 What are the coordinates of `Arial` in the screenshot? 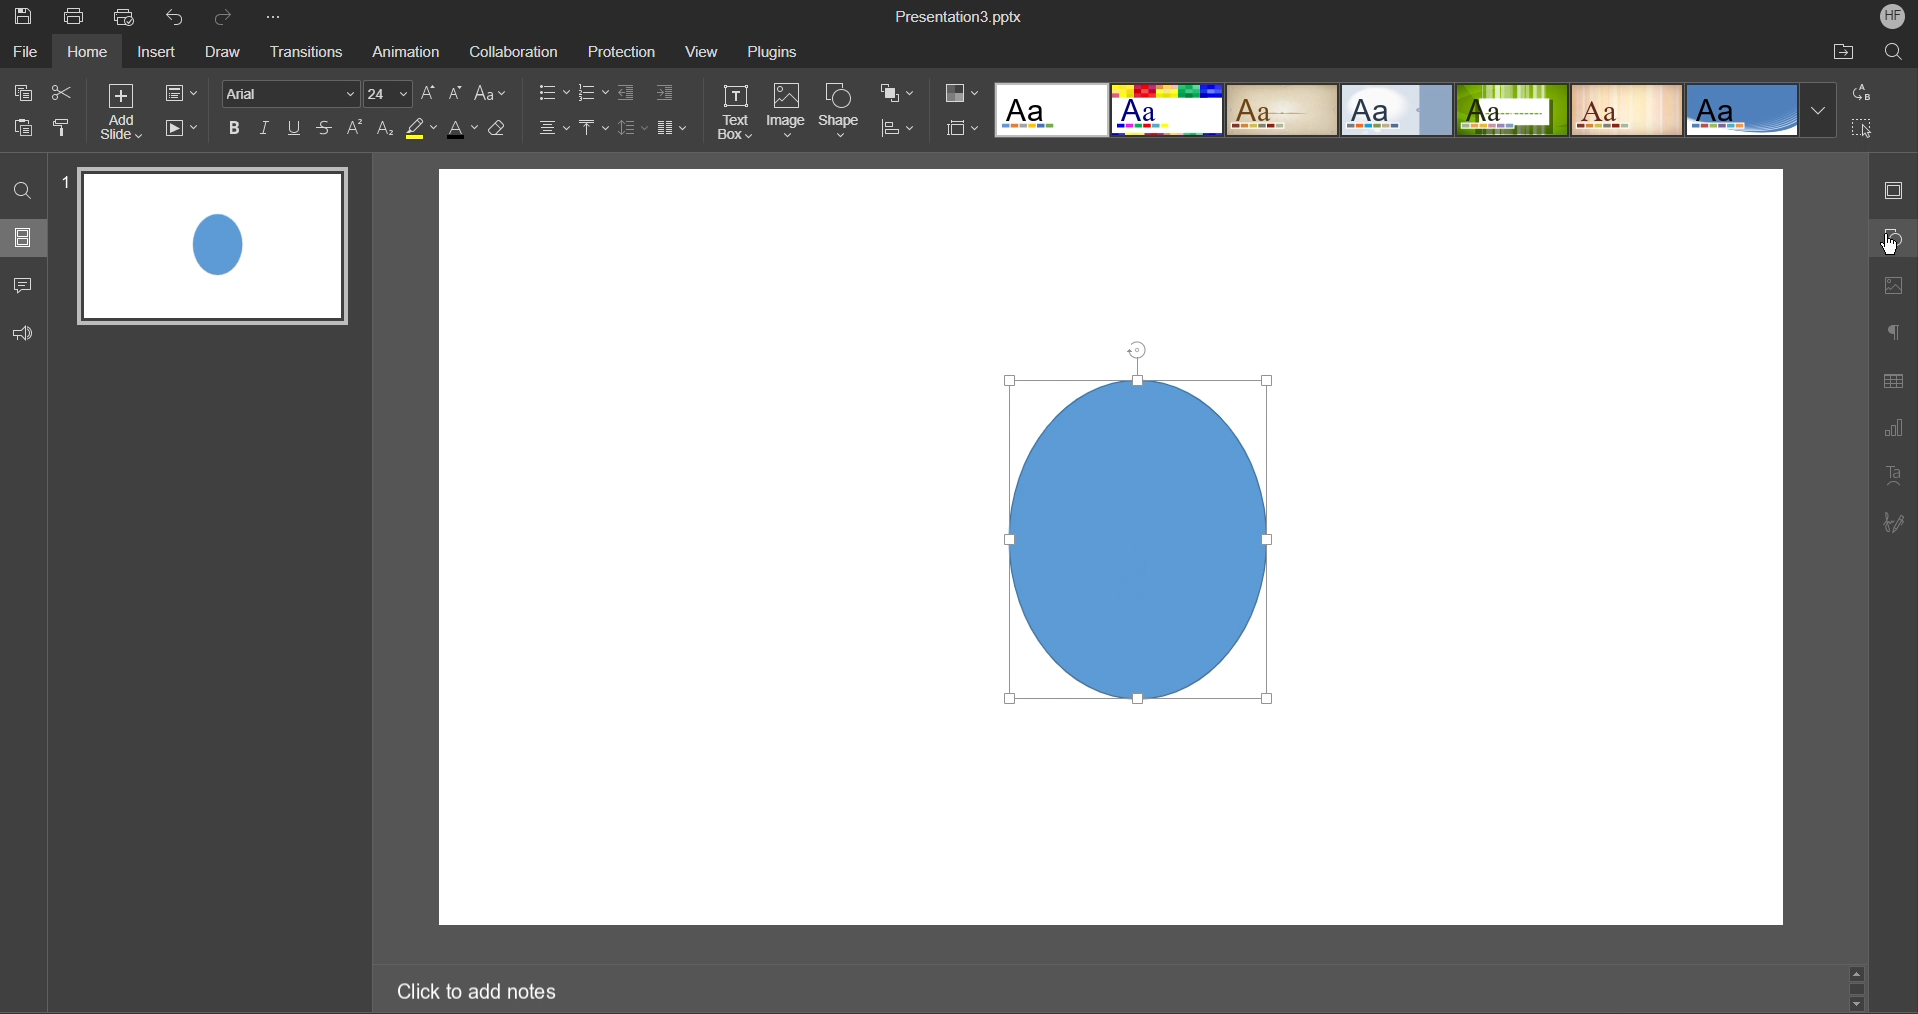 It's located at (293, 93).